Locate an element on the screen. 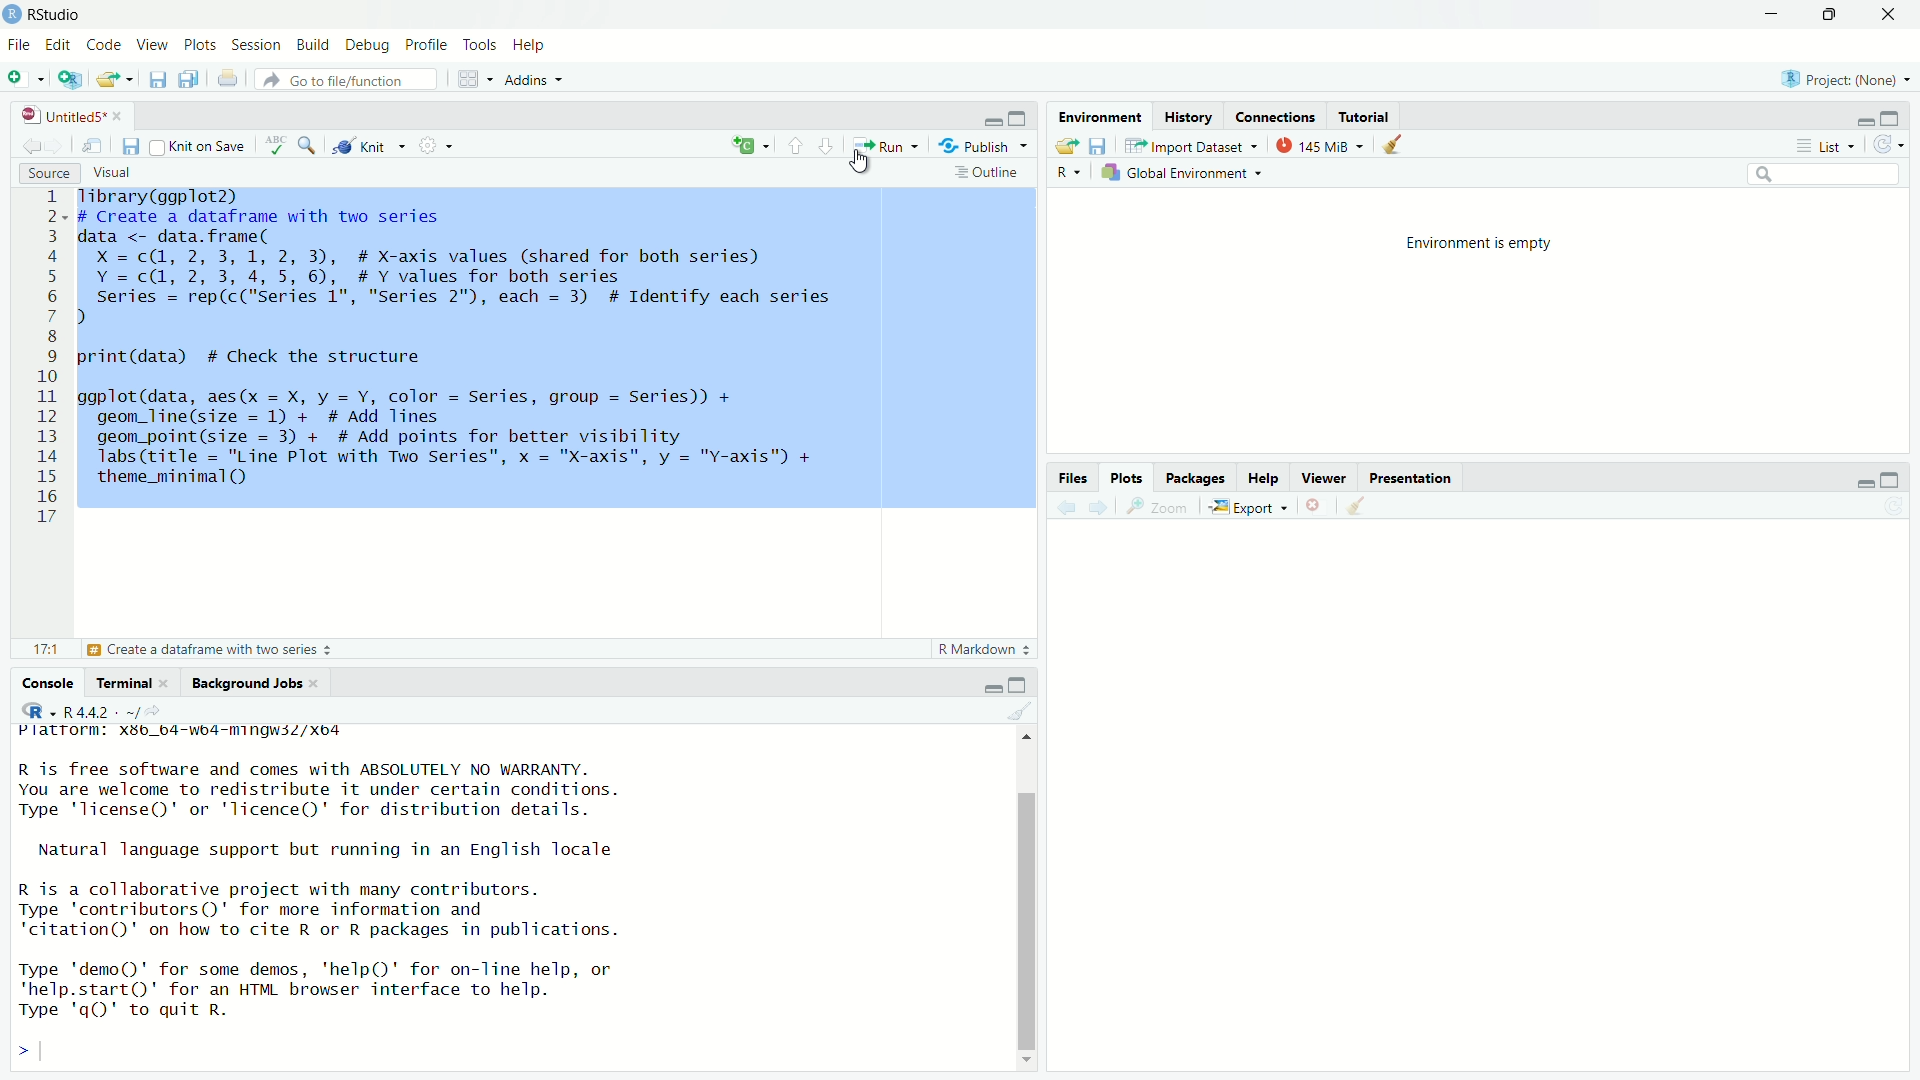 The image size is (1920, 1080). Maximize is located at coordinates (1894, 119).